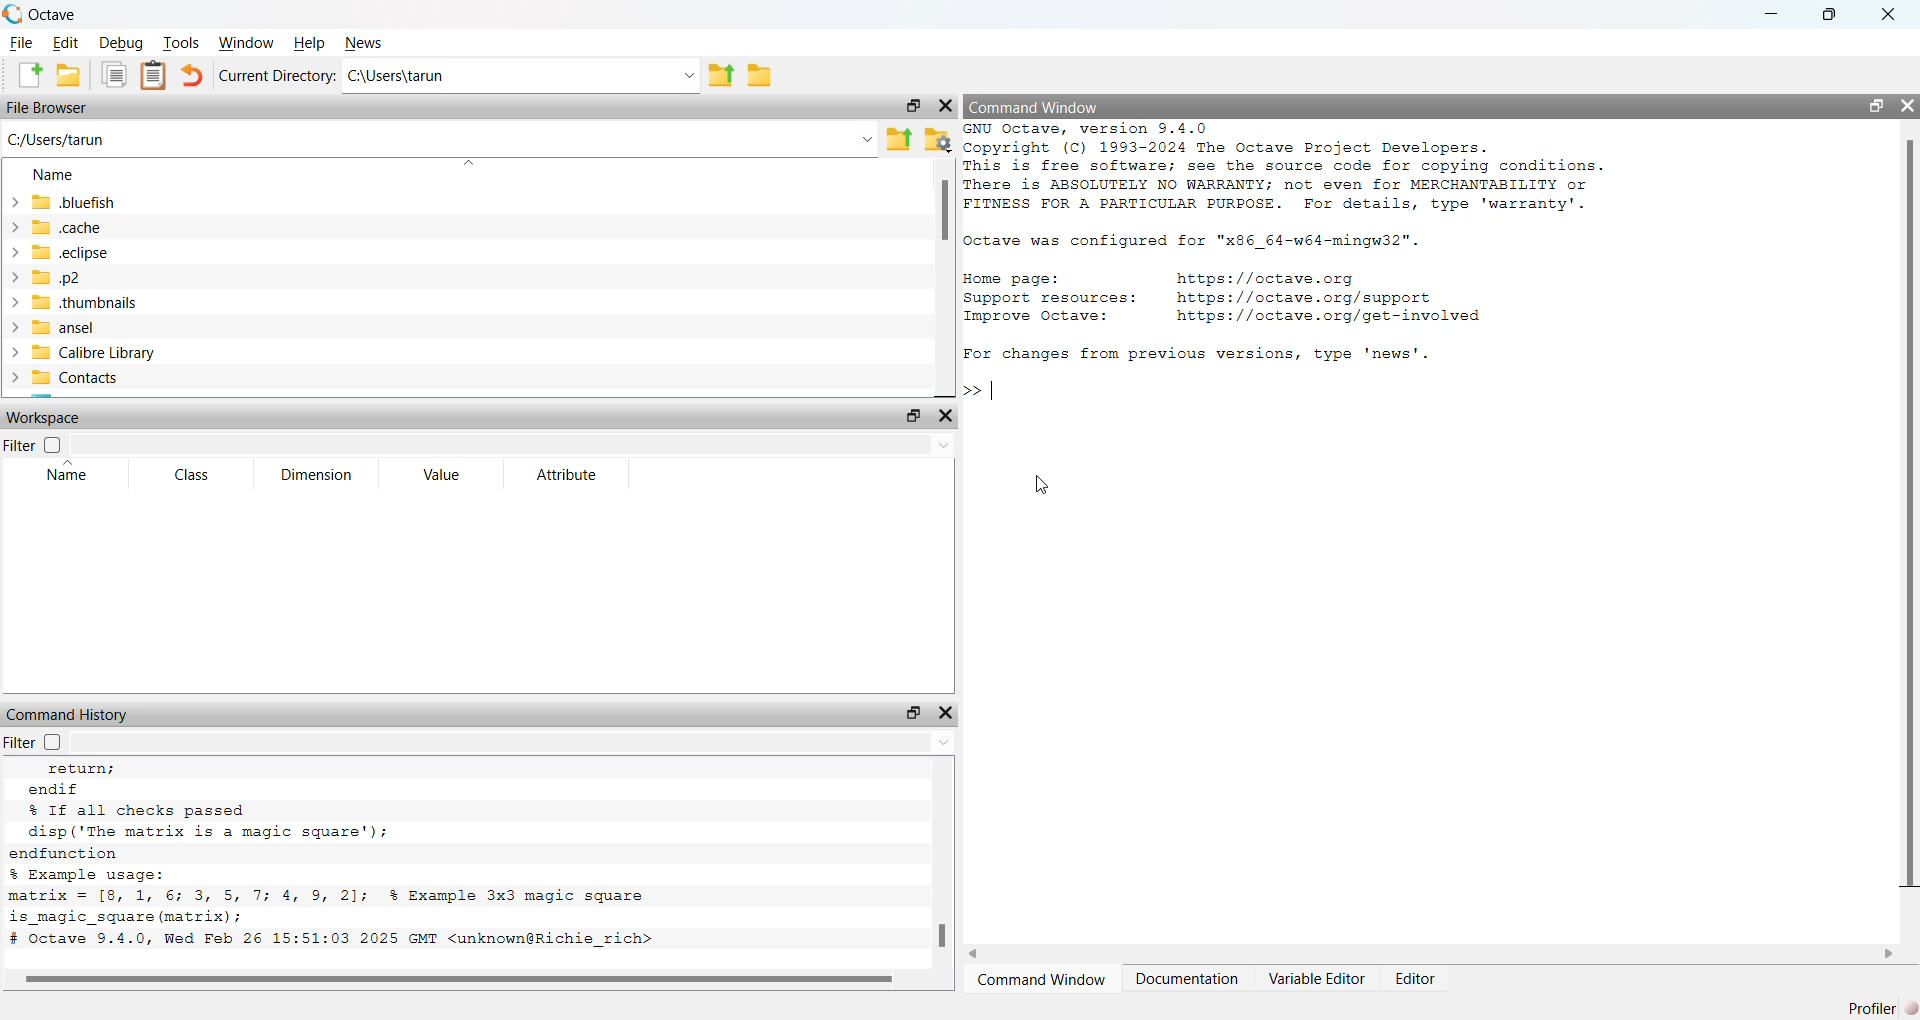  What do you see at coordinates (116, 76) in the screenshot?
I see `Duplicate` at bounding box center [116, 76].